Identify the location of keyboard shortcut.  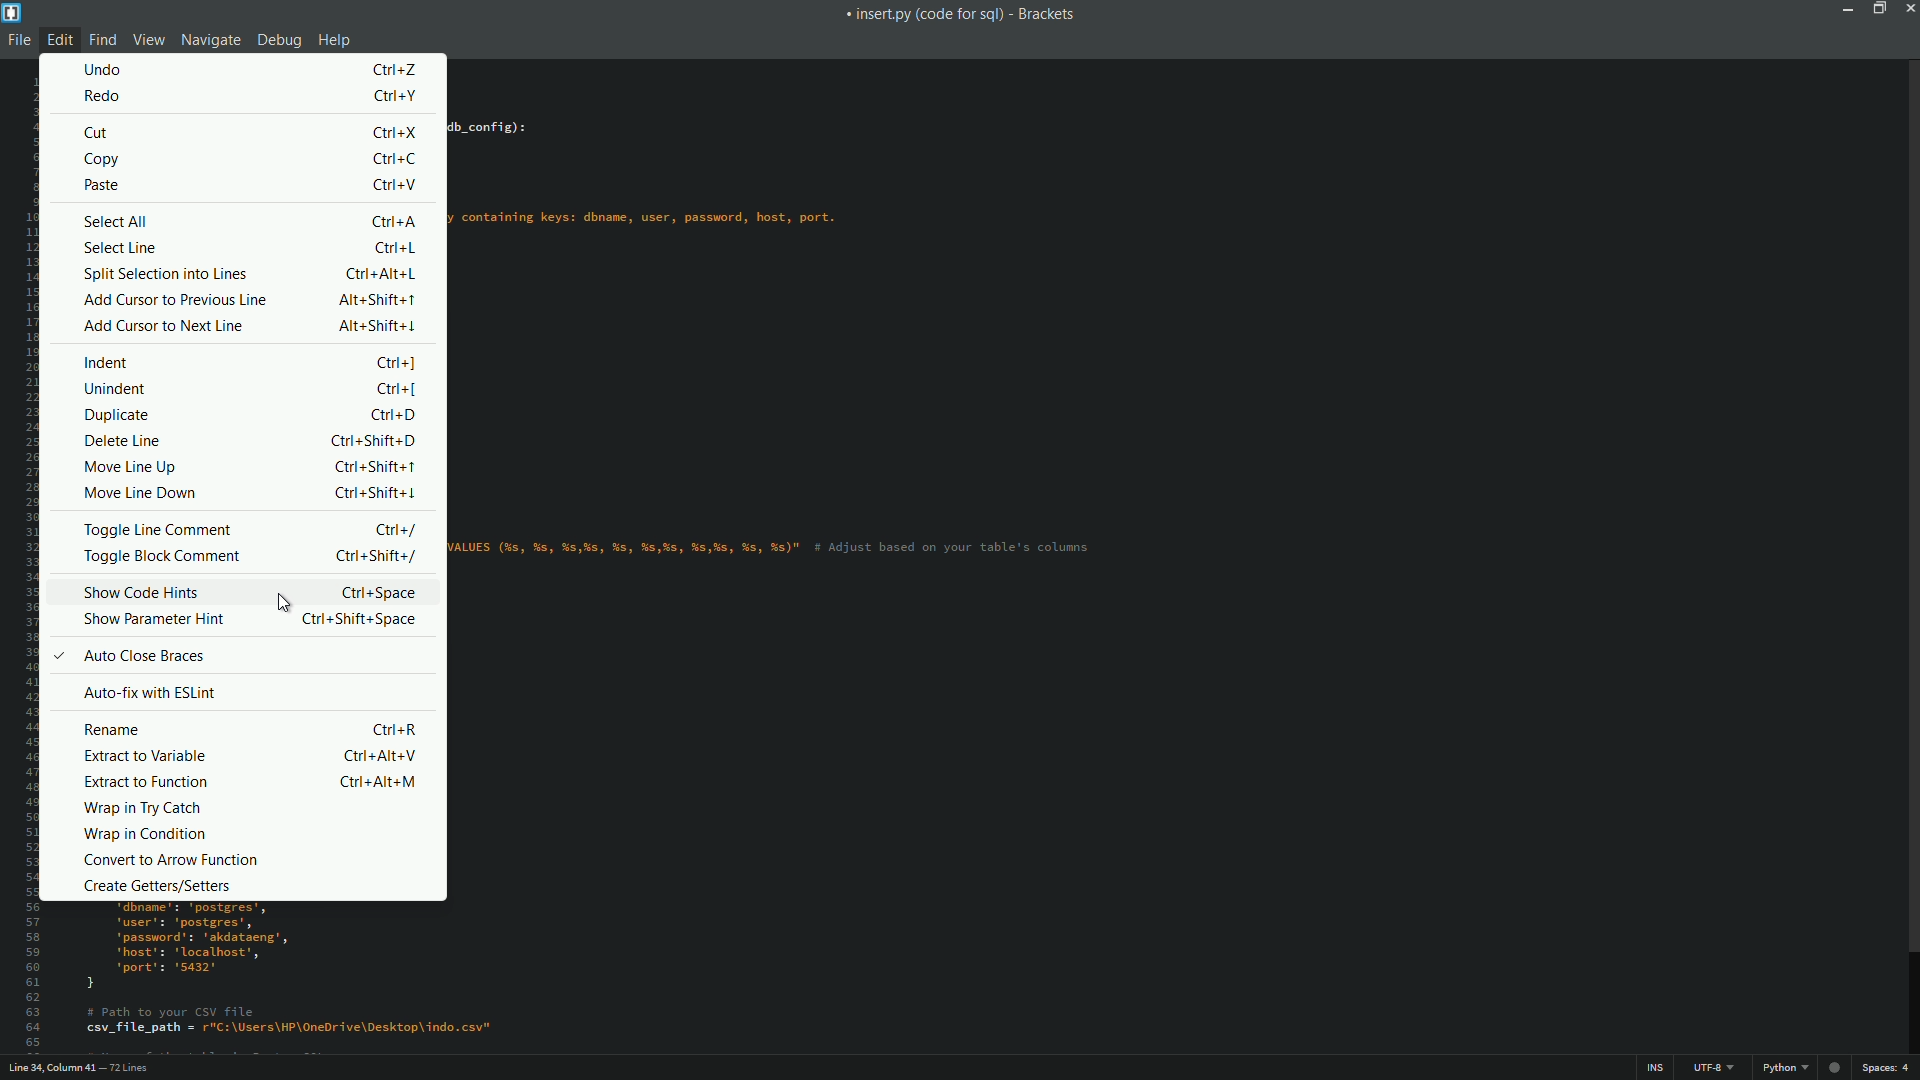
(395, 413).